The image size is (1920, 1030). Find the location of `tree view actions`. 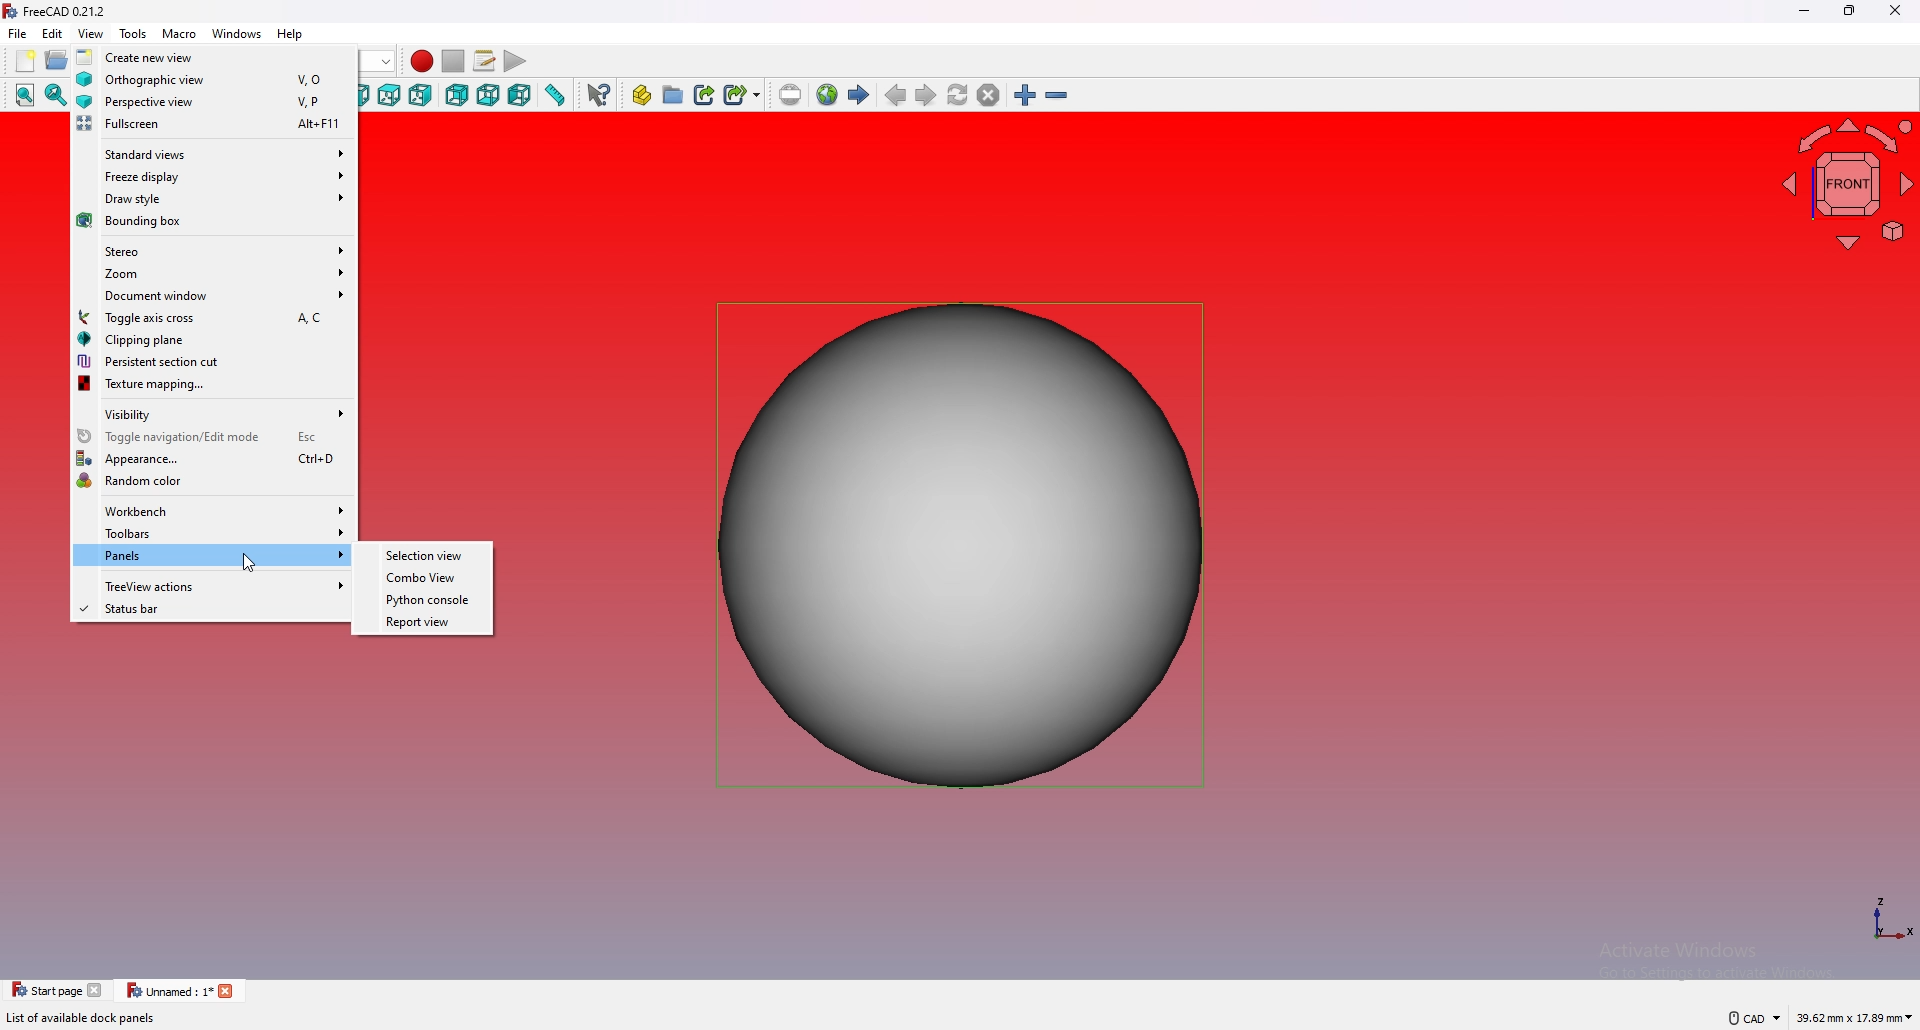

tree view actions is located at coordinates (212, 585).